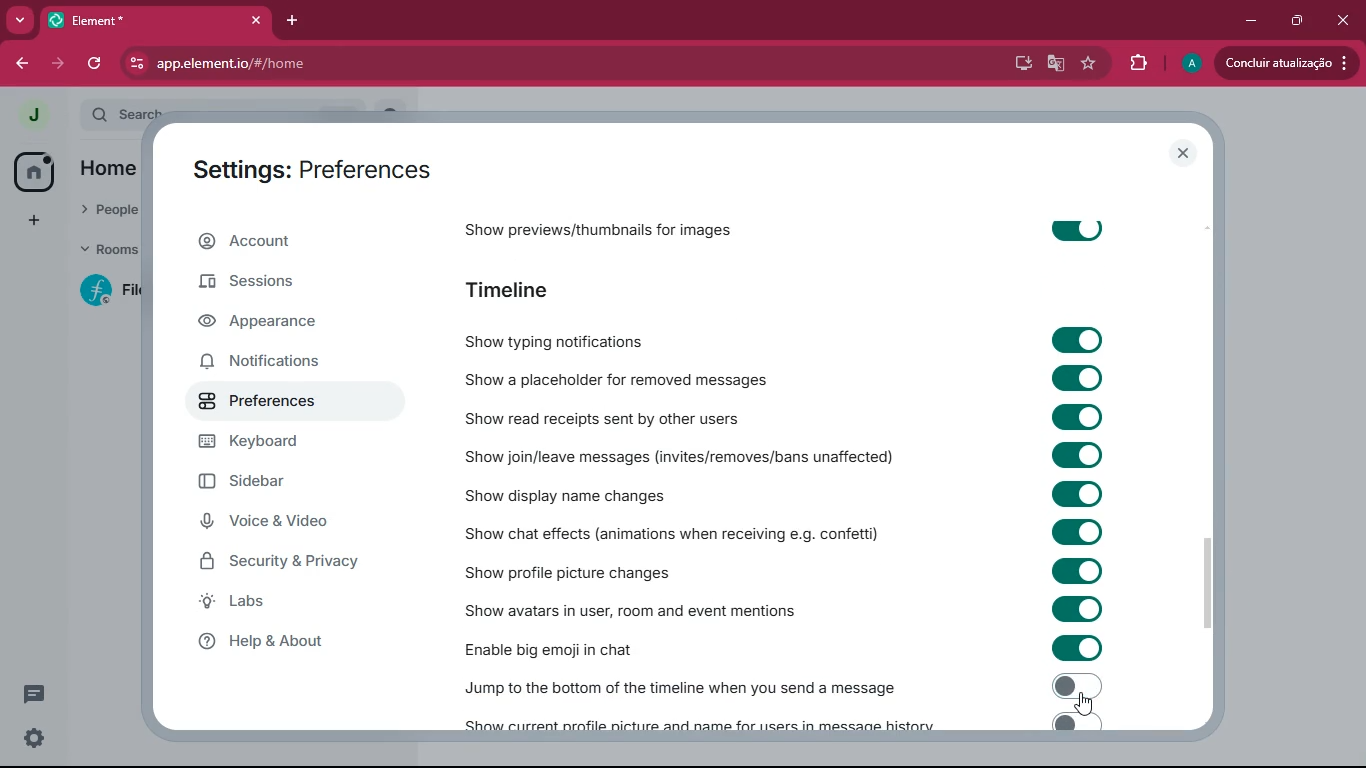  Describe the element at coordinates (1298, 21) in the screenshot. I see `maximize` at that location.